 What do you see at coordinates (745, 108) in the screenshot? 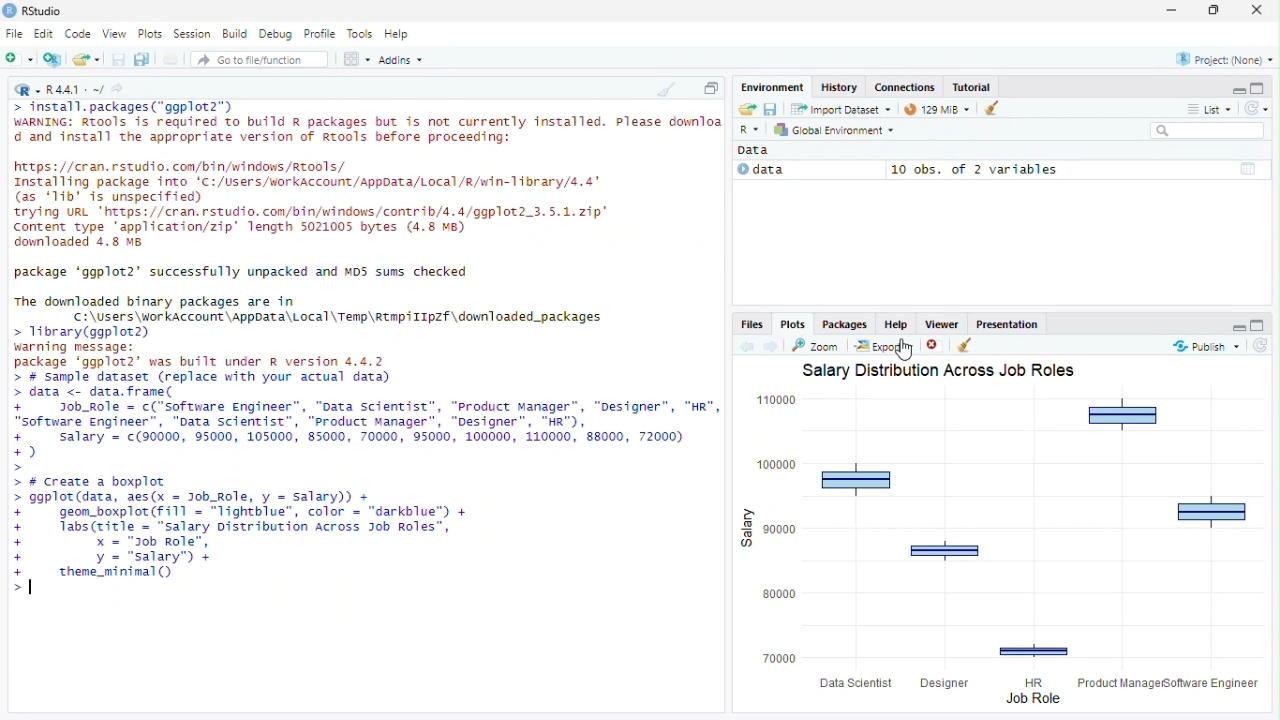
I see `Load workspace` at bounding box center [745, 108].